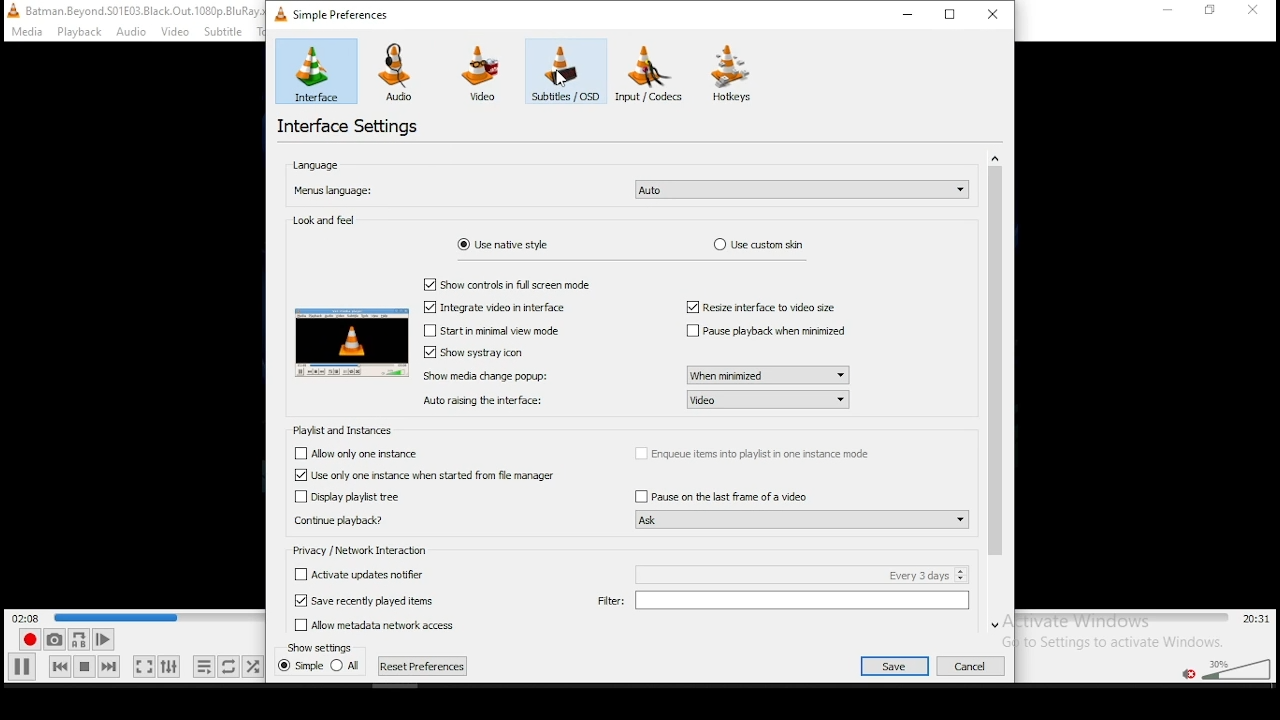 This screenshot has width=1280, height=720. Describe the element at coordinates (27, 640) in the screenshot. I see `record` at that location.